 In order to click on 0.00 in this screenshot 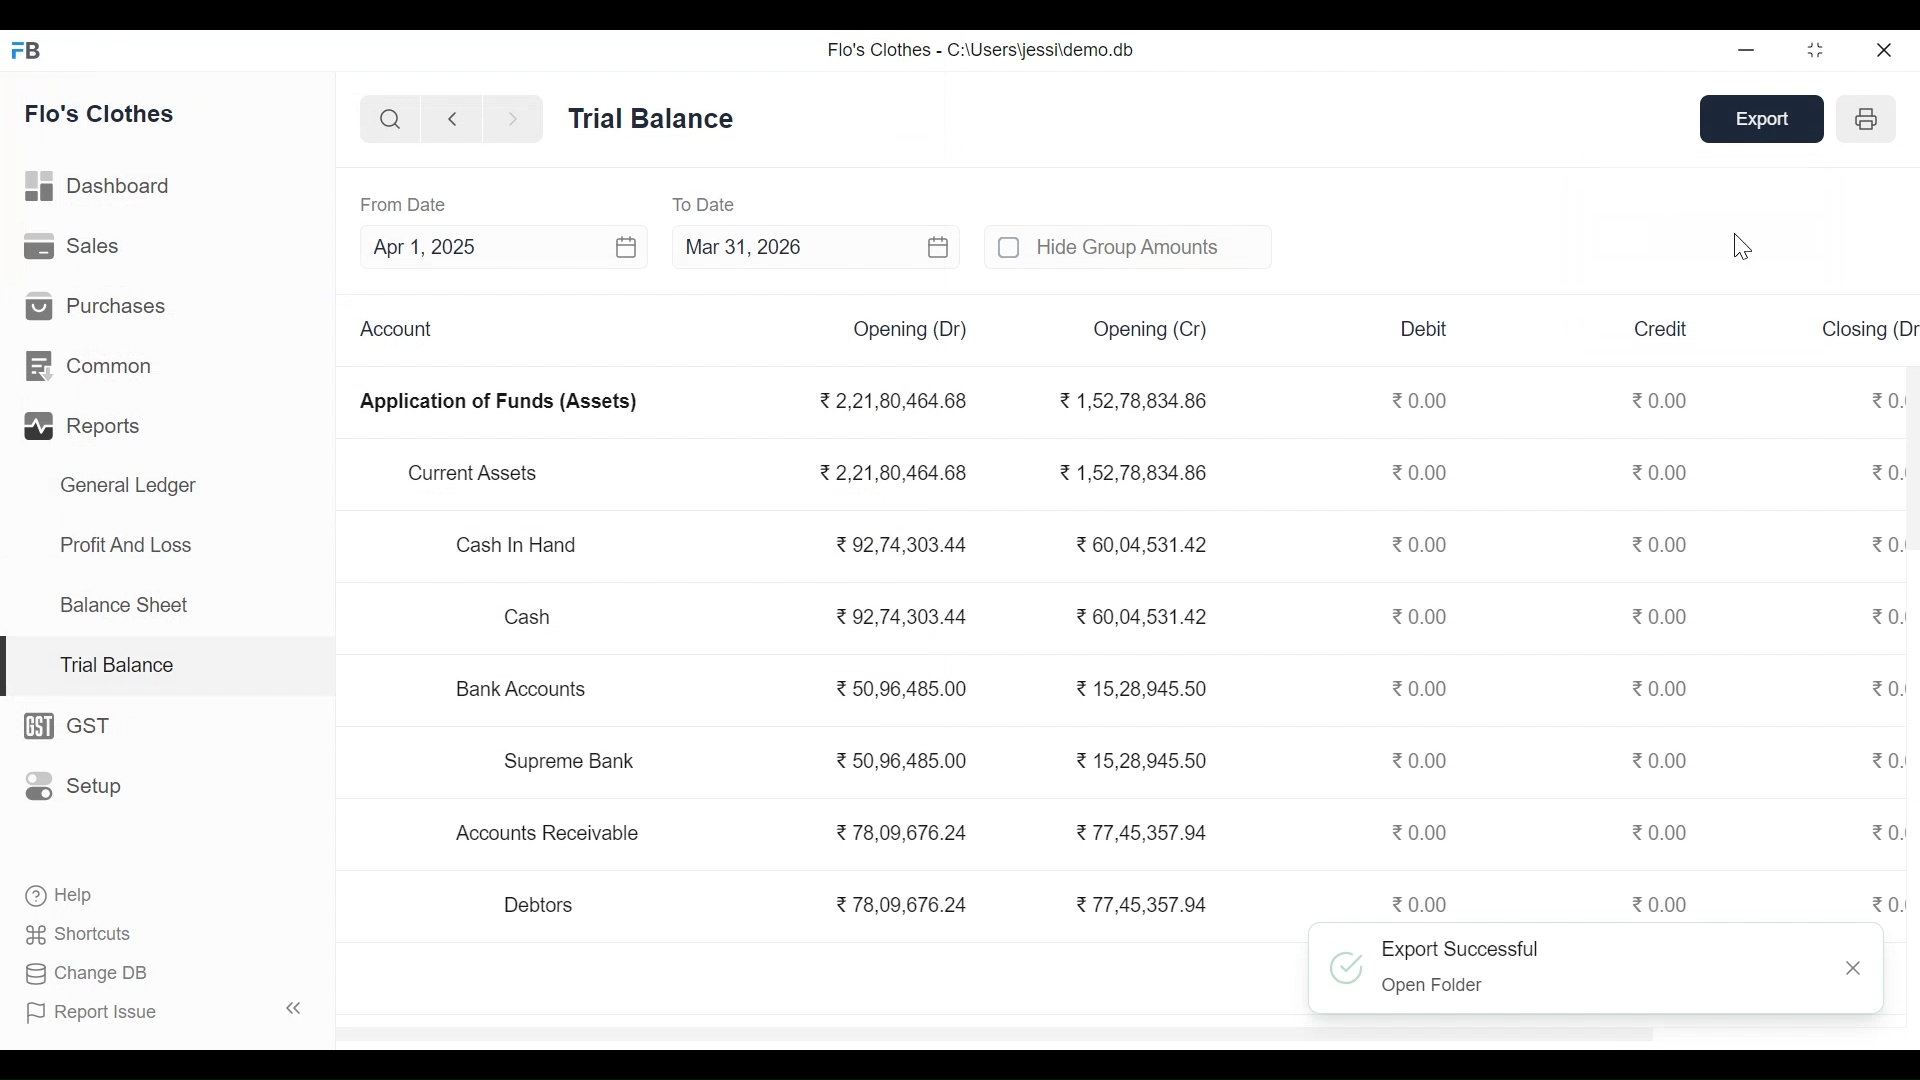, I will do `click(1418, 903)`.